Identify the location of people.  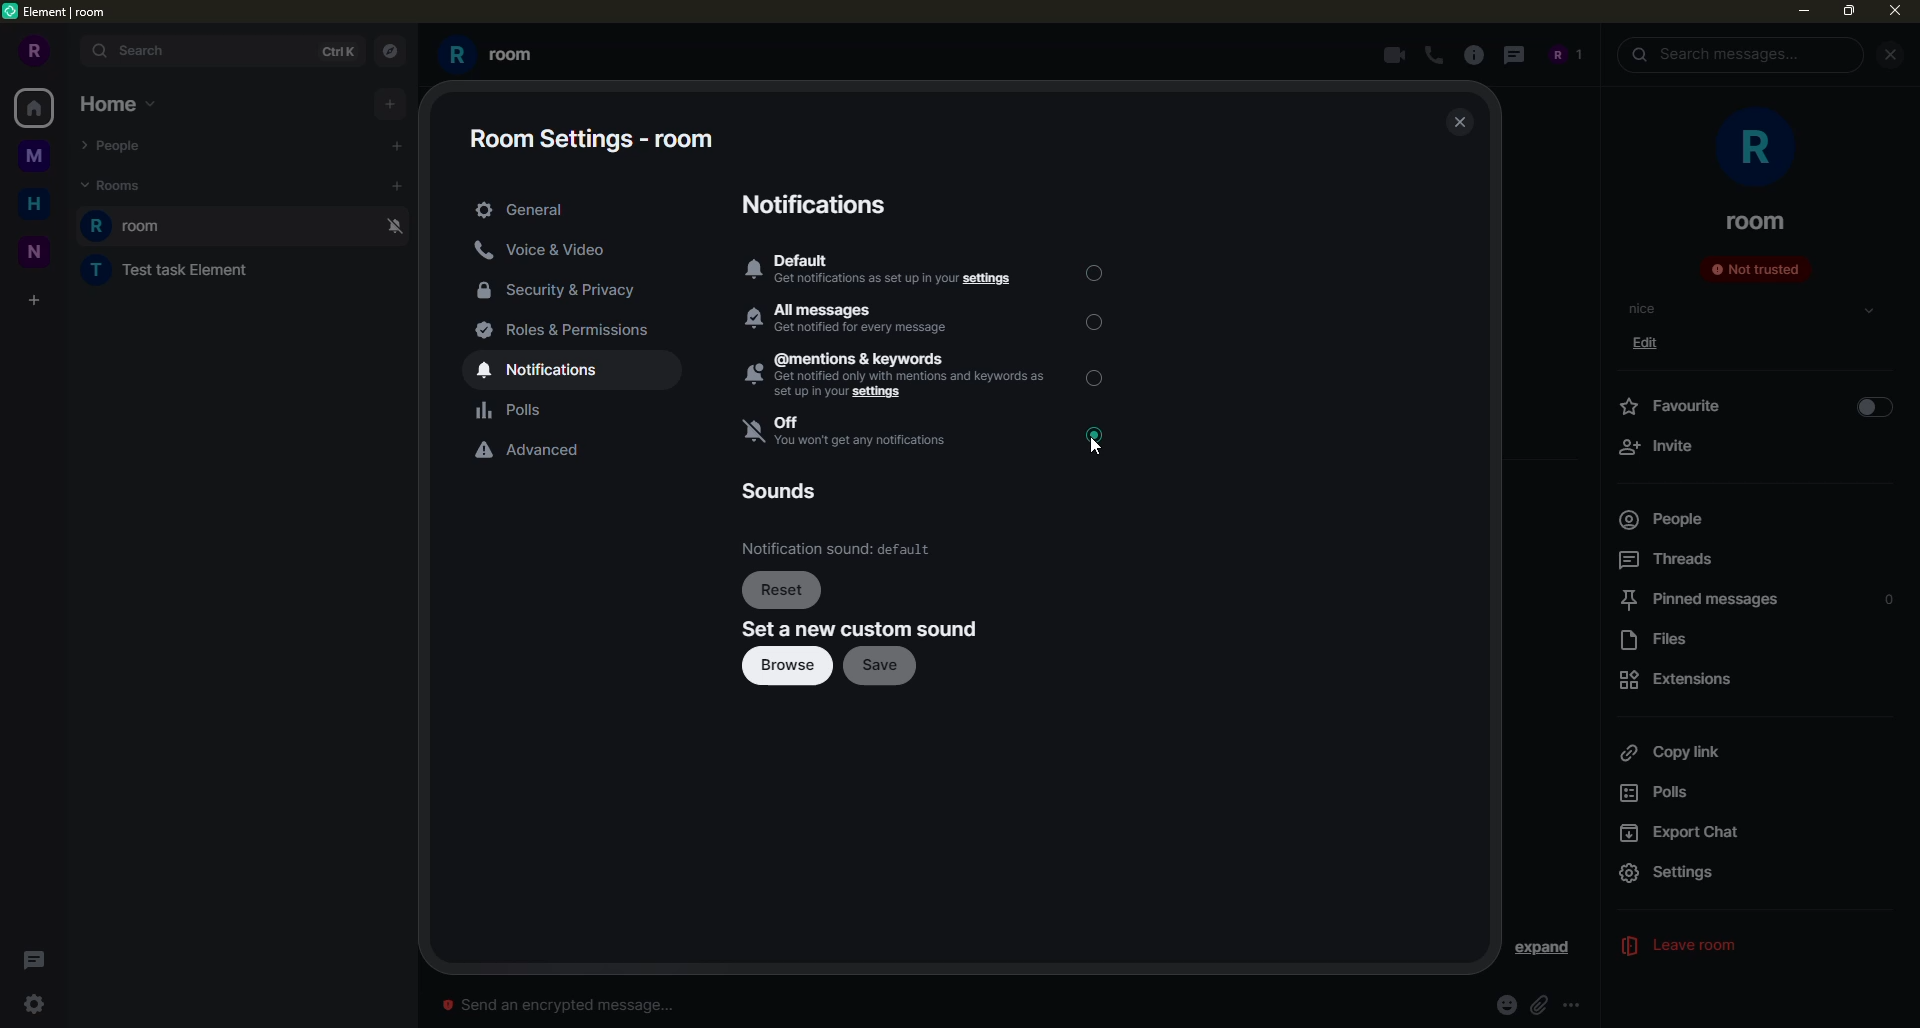
(118, 142).